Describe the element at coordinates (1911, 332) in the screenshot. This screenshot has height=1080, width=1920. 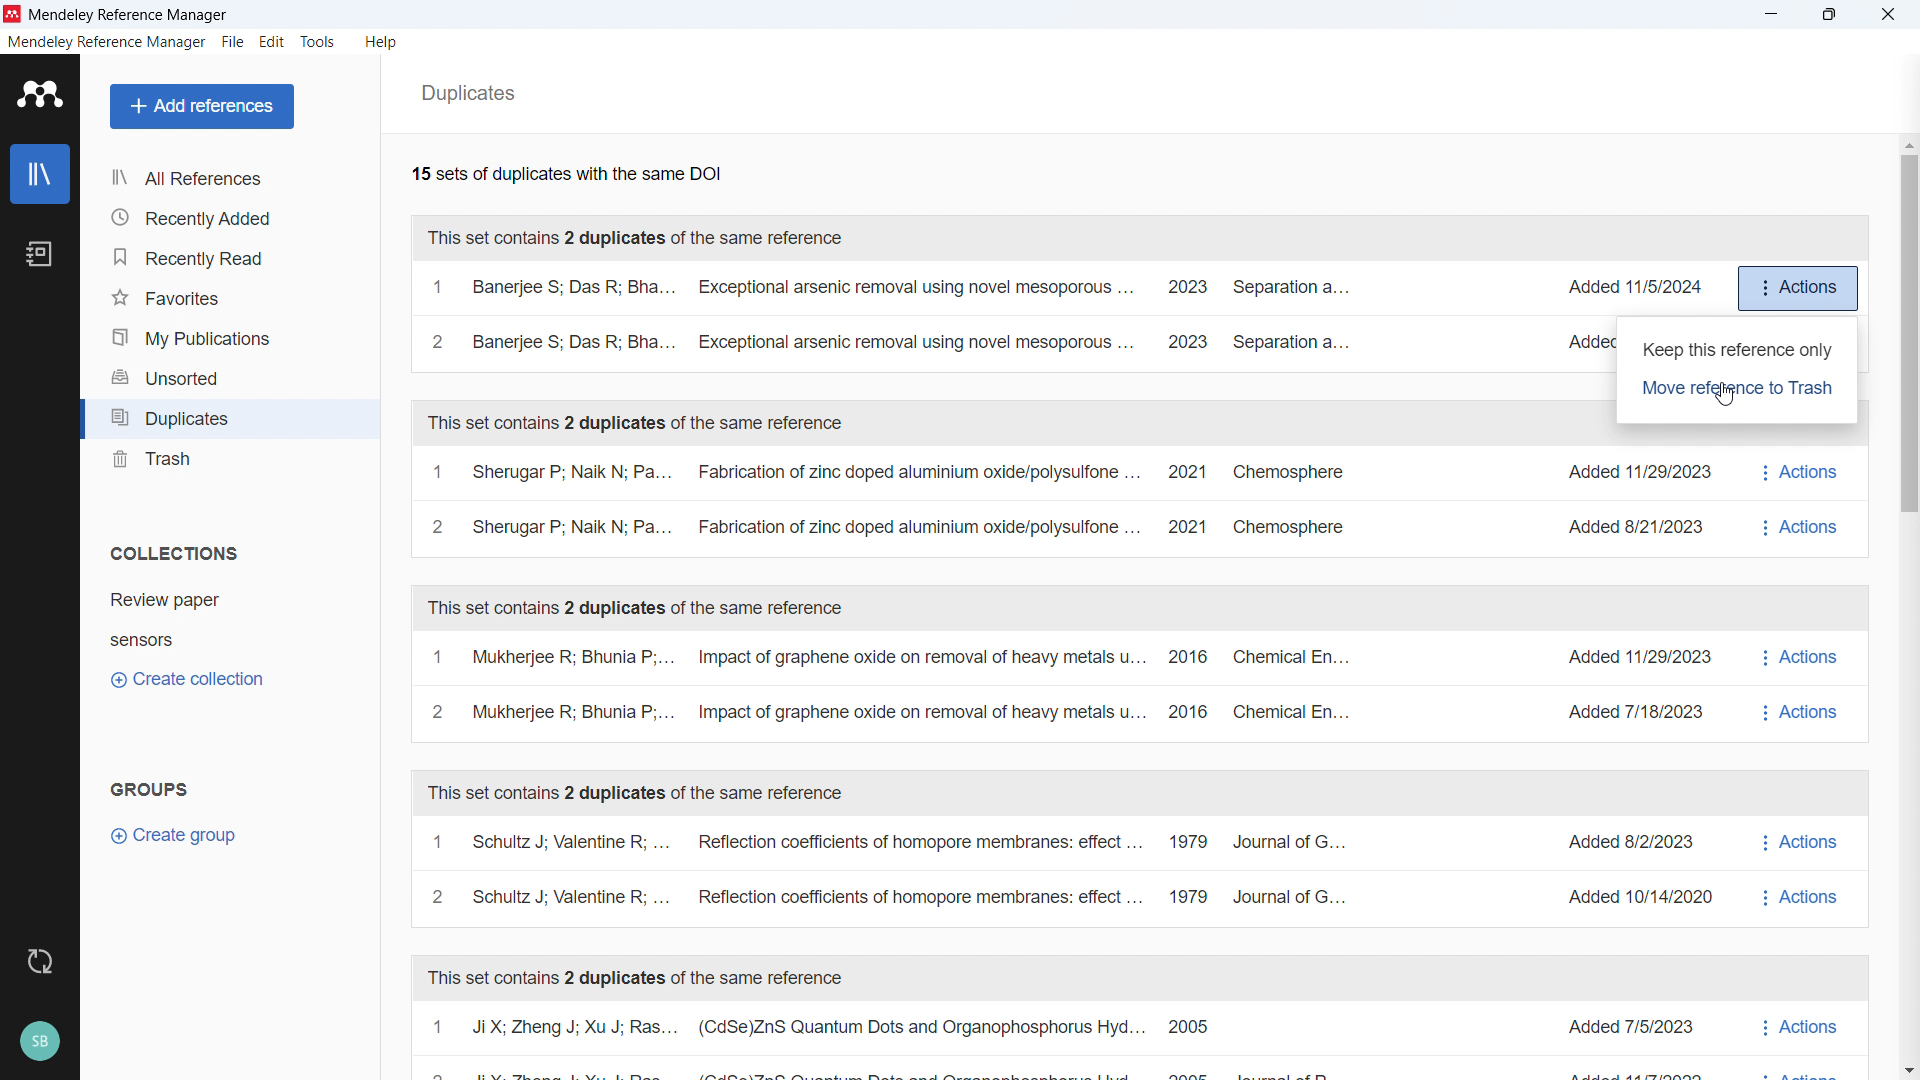
I see `Vertical scroll bar` at that location.